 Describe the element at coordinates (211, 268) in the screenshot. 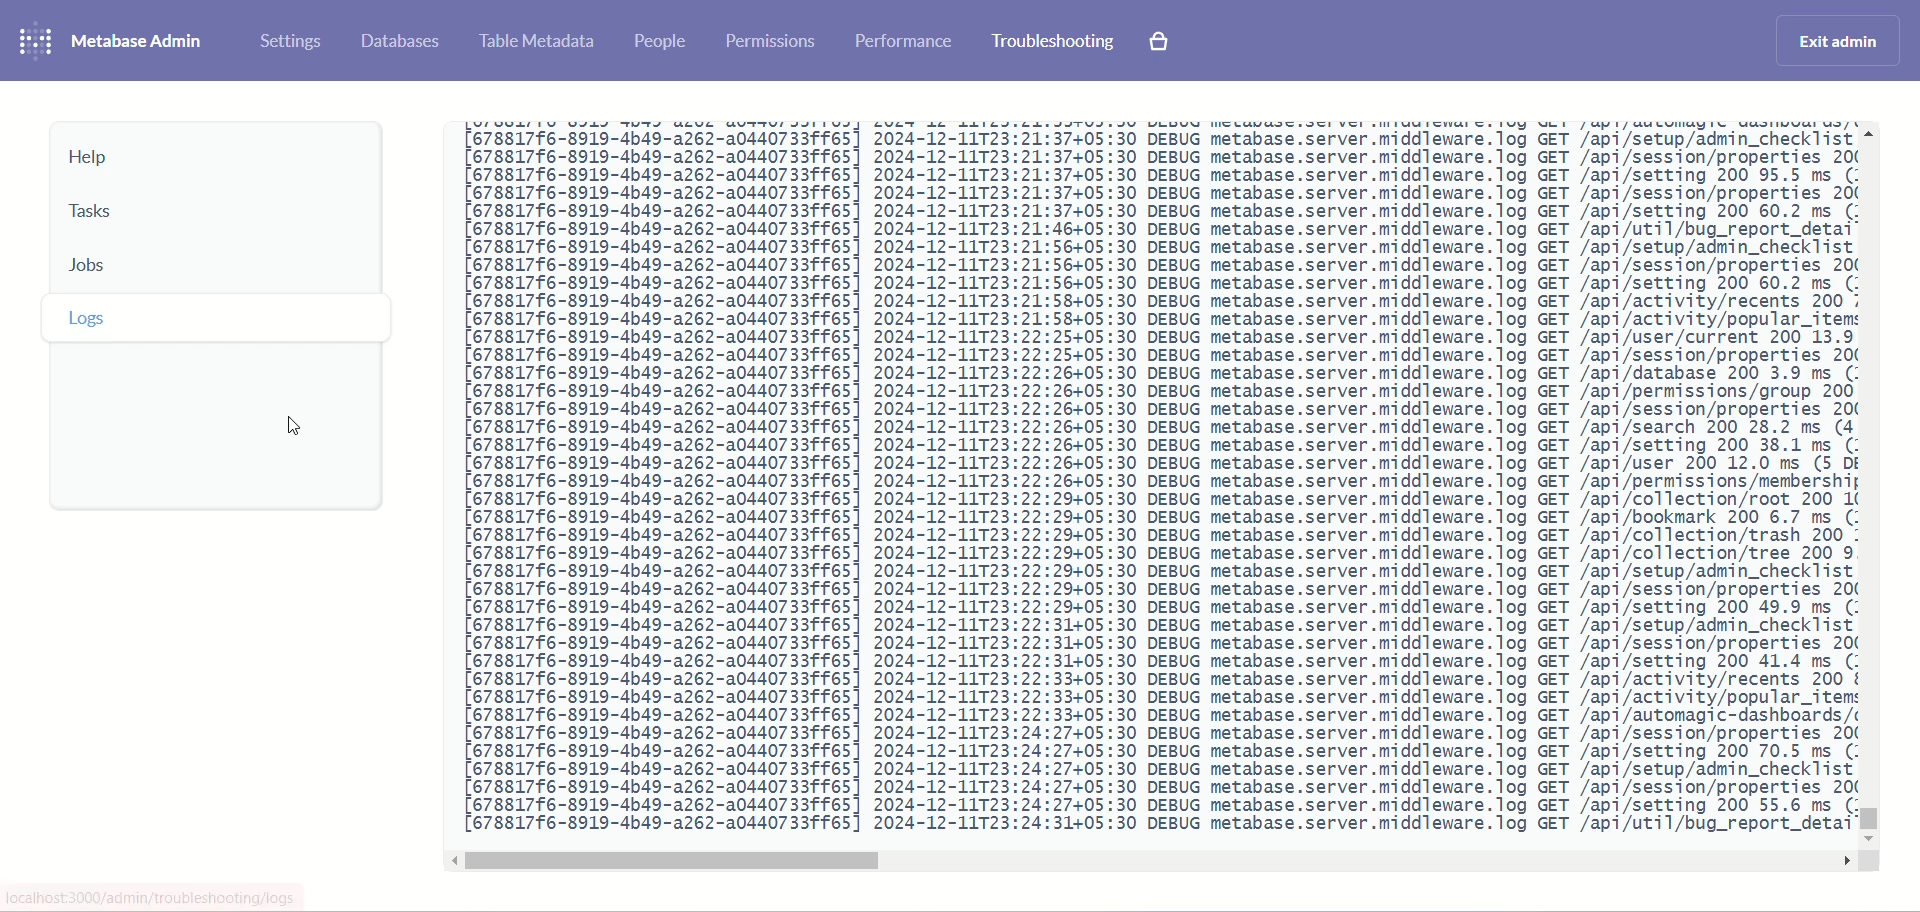

I see `jobs` at that location.